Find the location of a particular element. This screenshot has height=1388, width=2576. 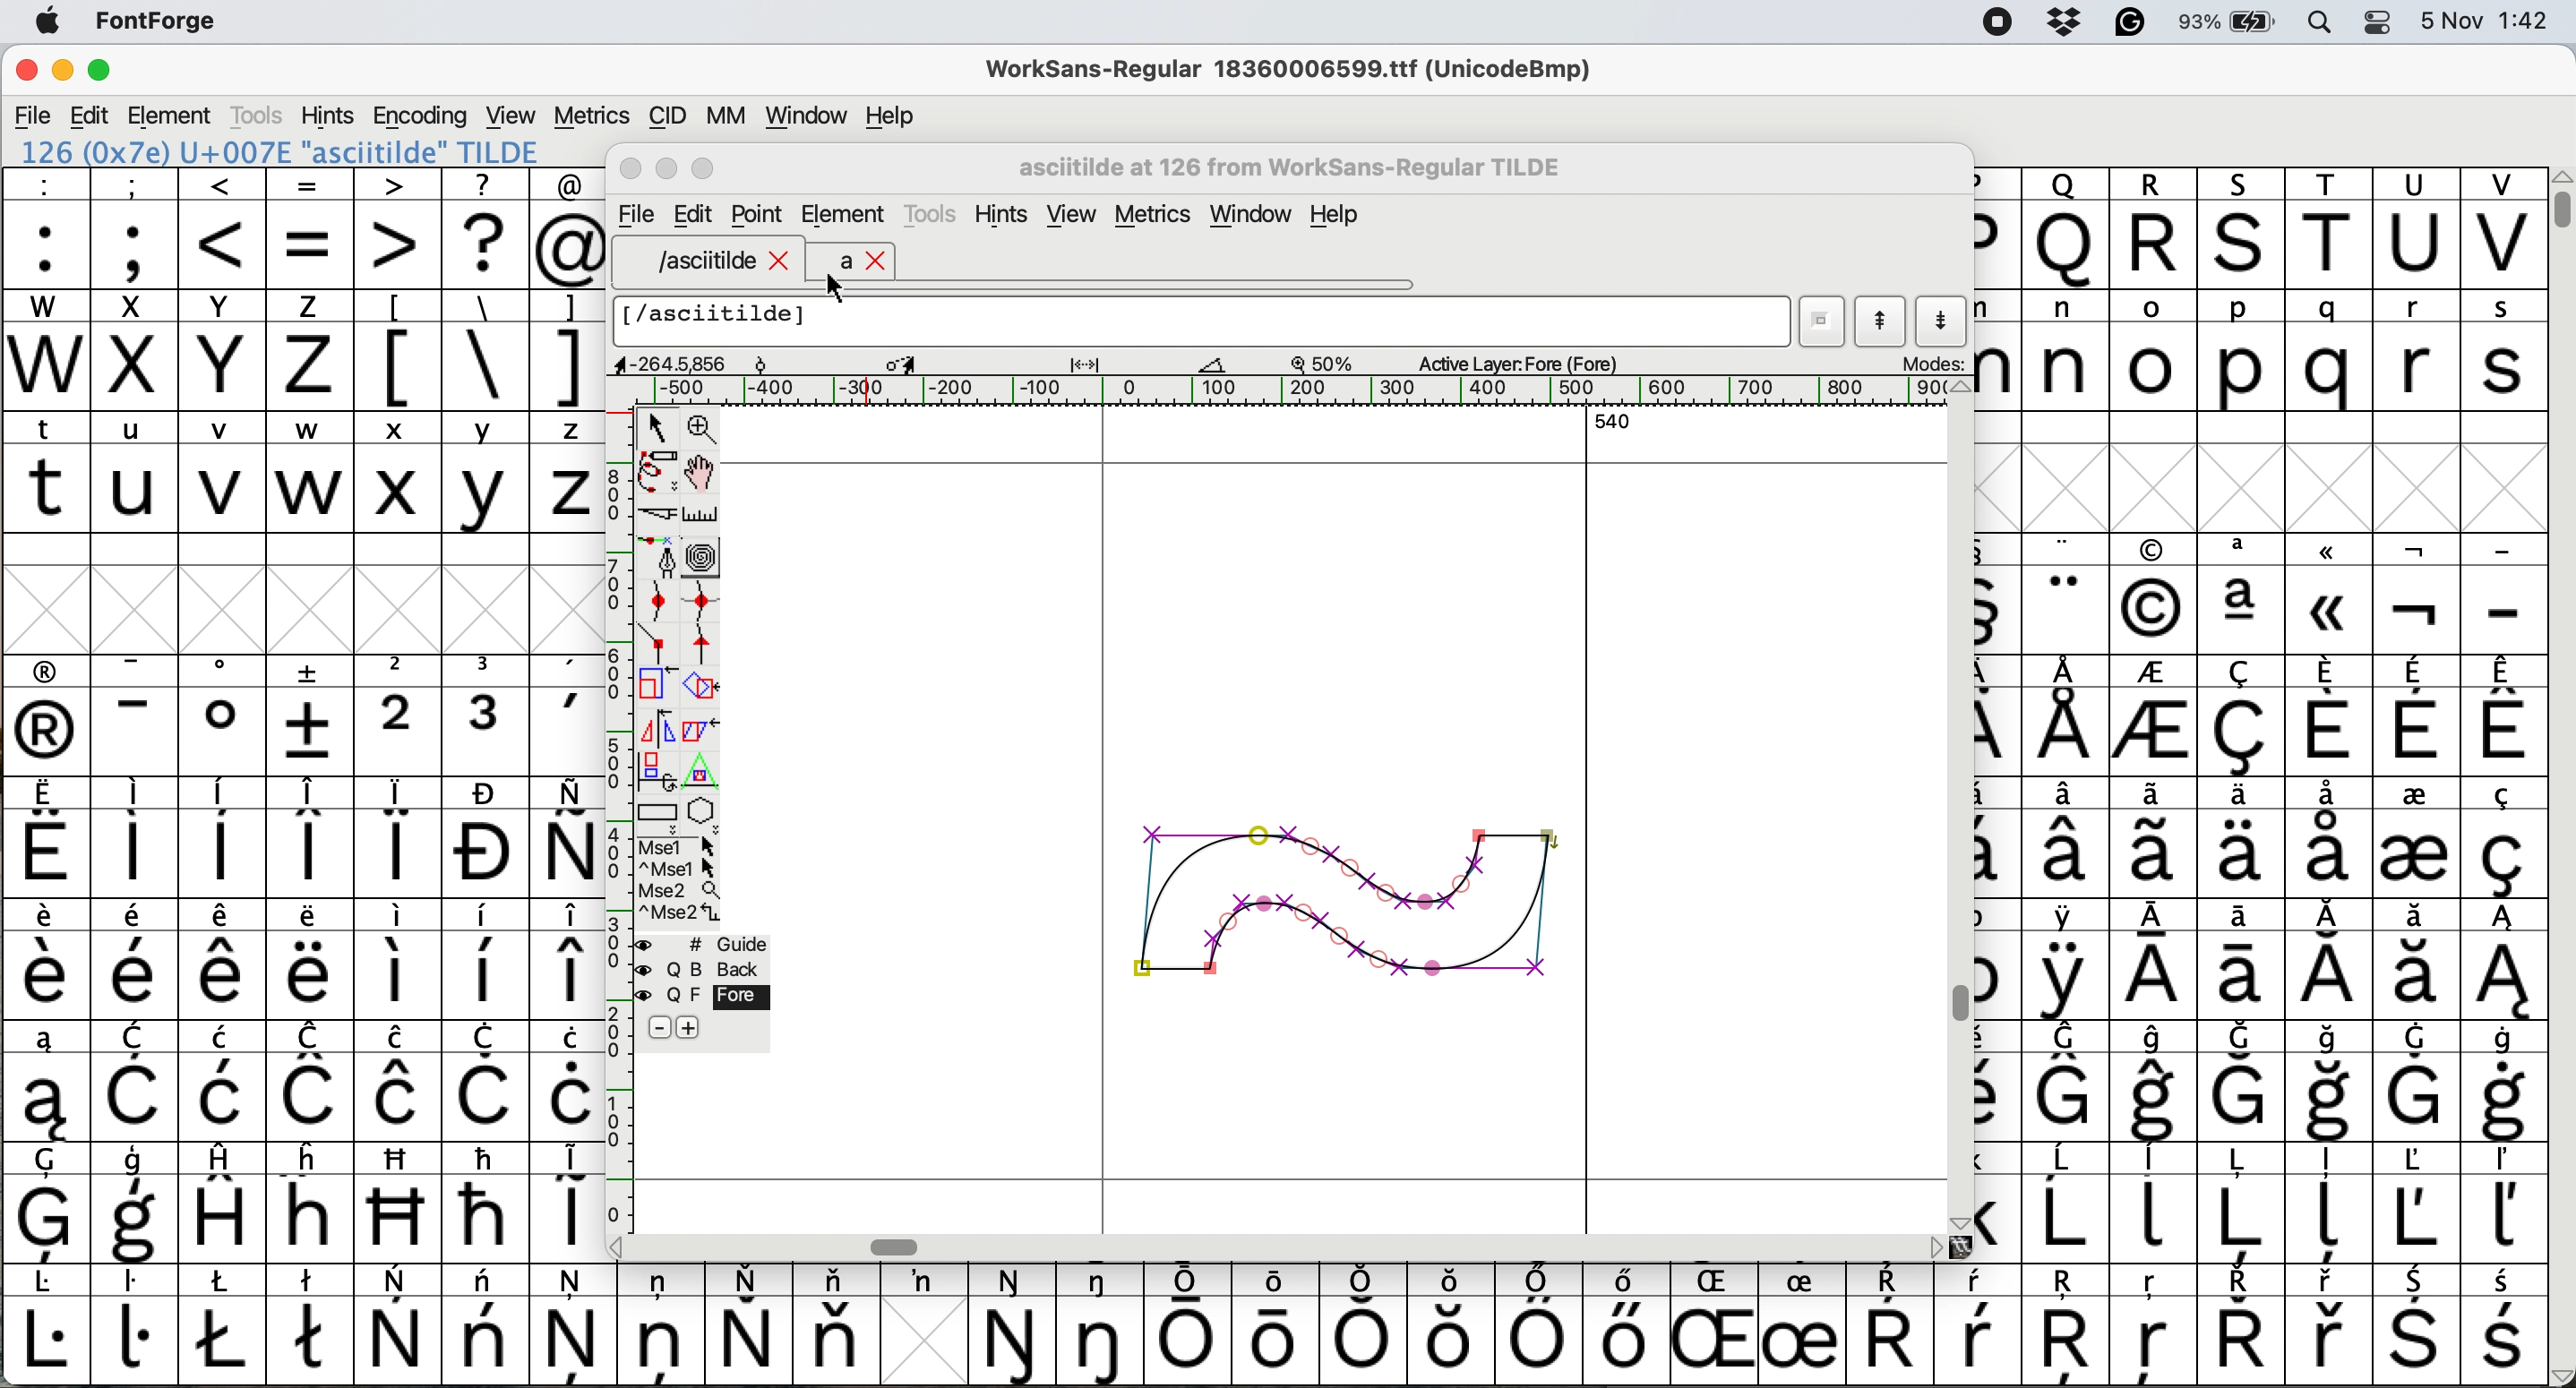

[ is located at coordinates (399, 350).